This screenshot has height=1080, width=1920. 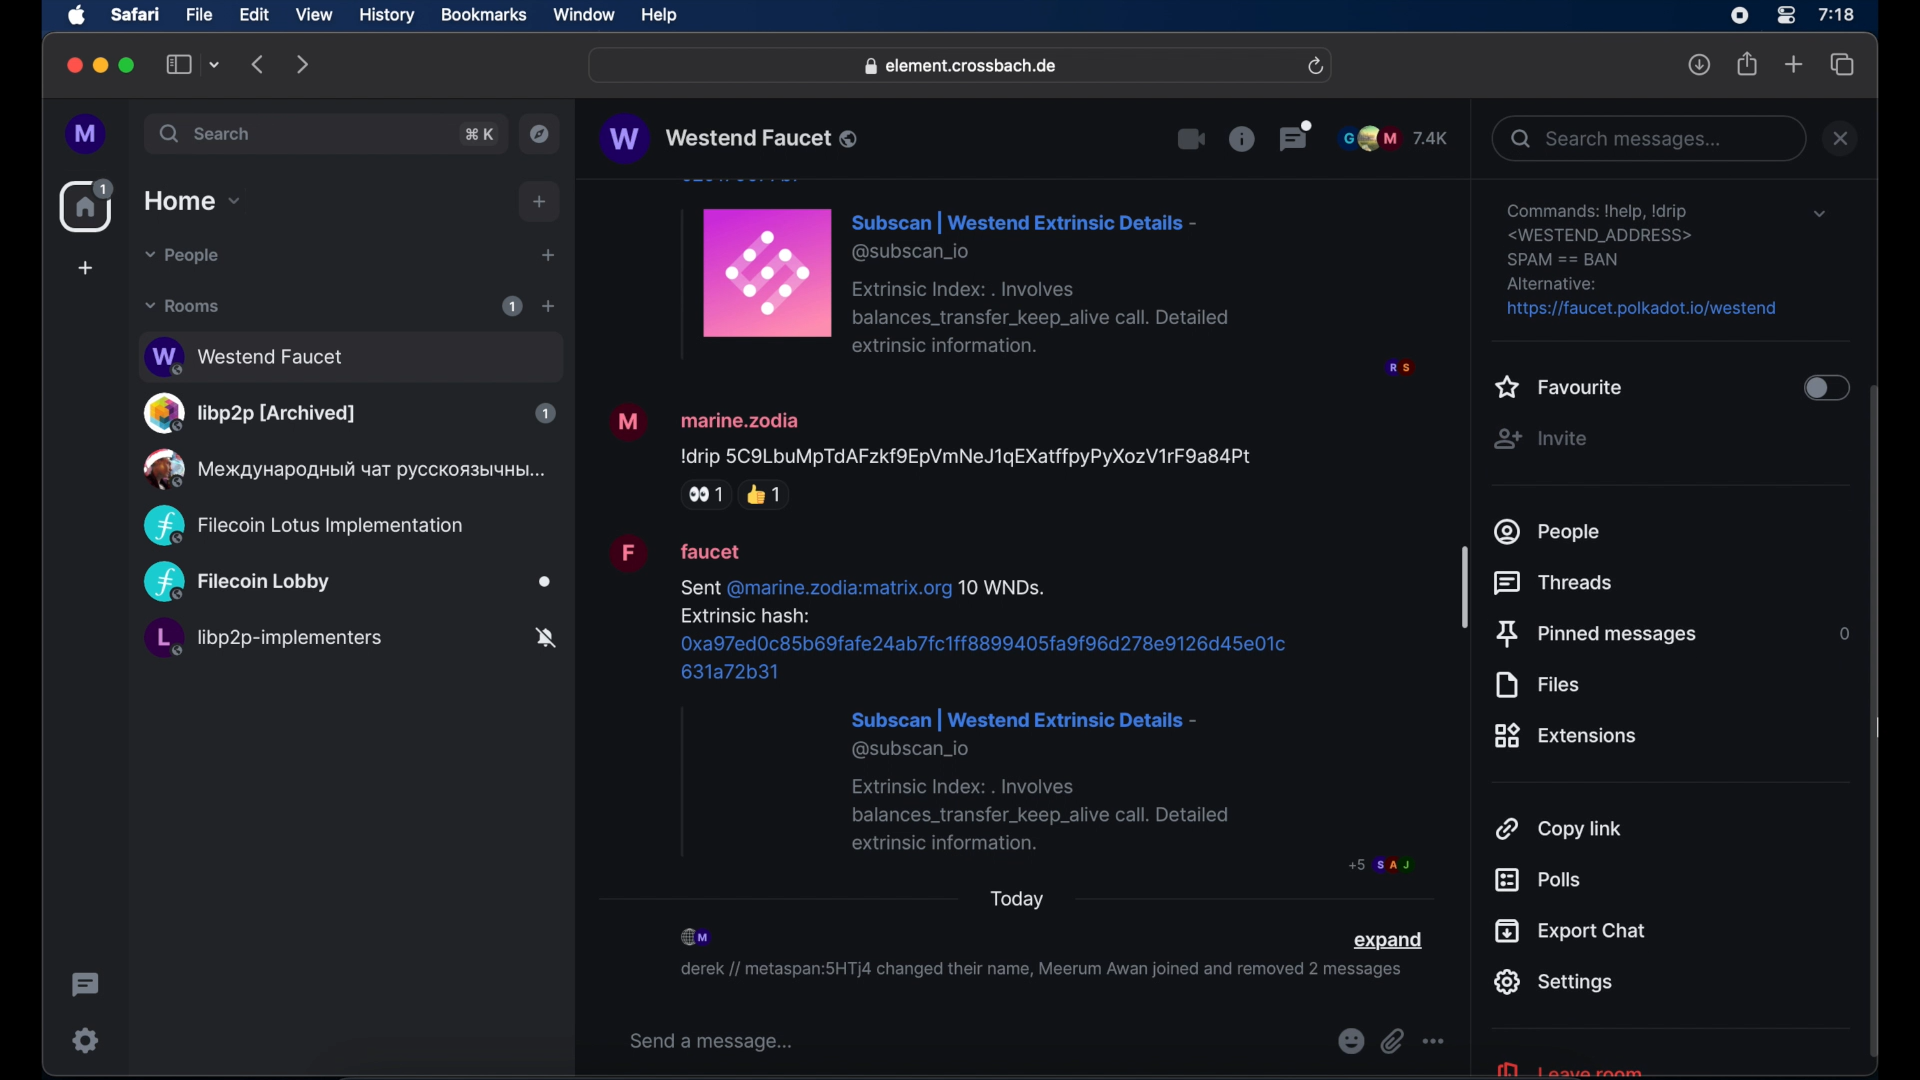 I want to click on view, so click(x=313, y=15).